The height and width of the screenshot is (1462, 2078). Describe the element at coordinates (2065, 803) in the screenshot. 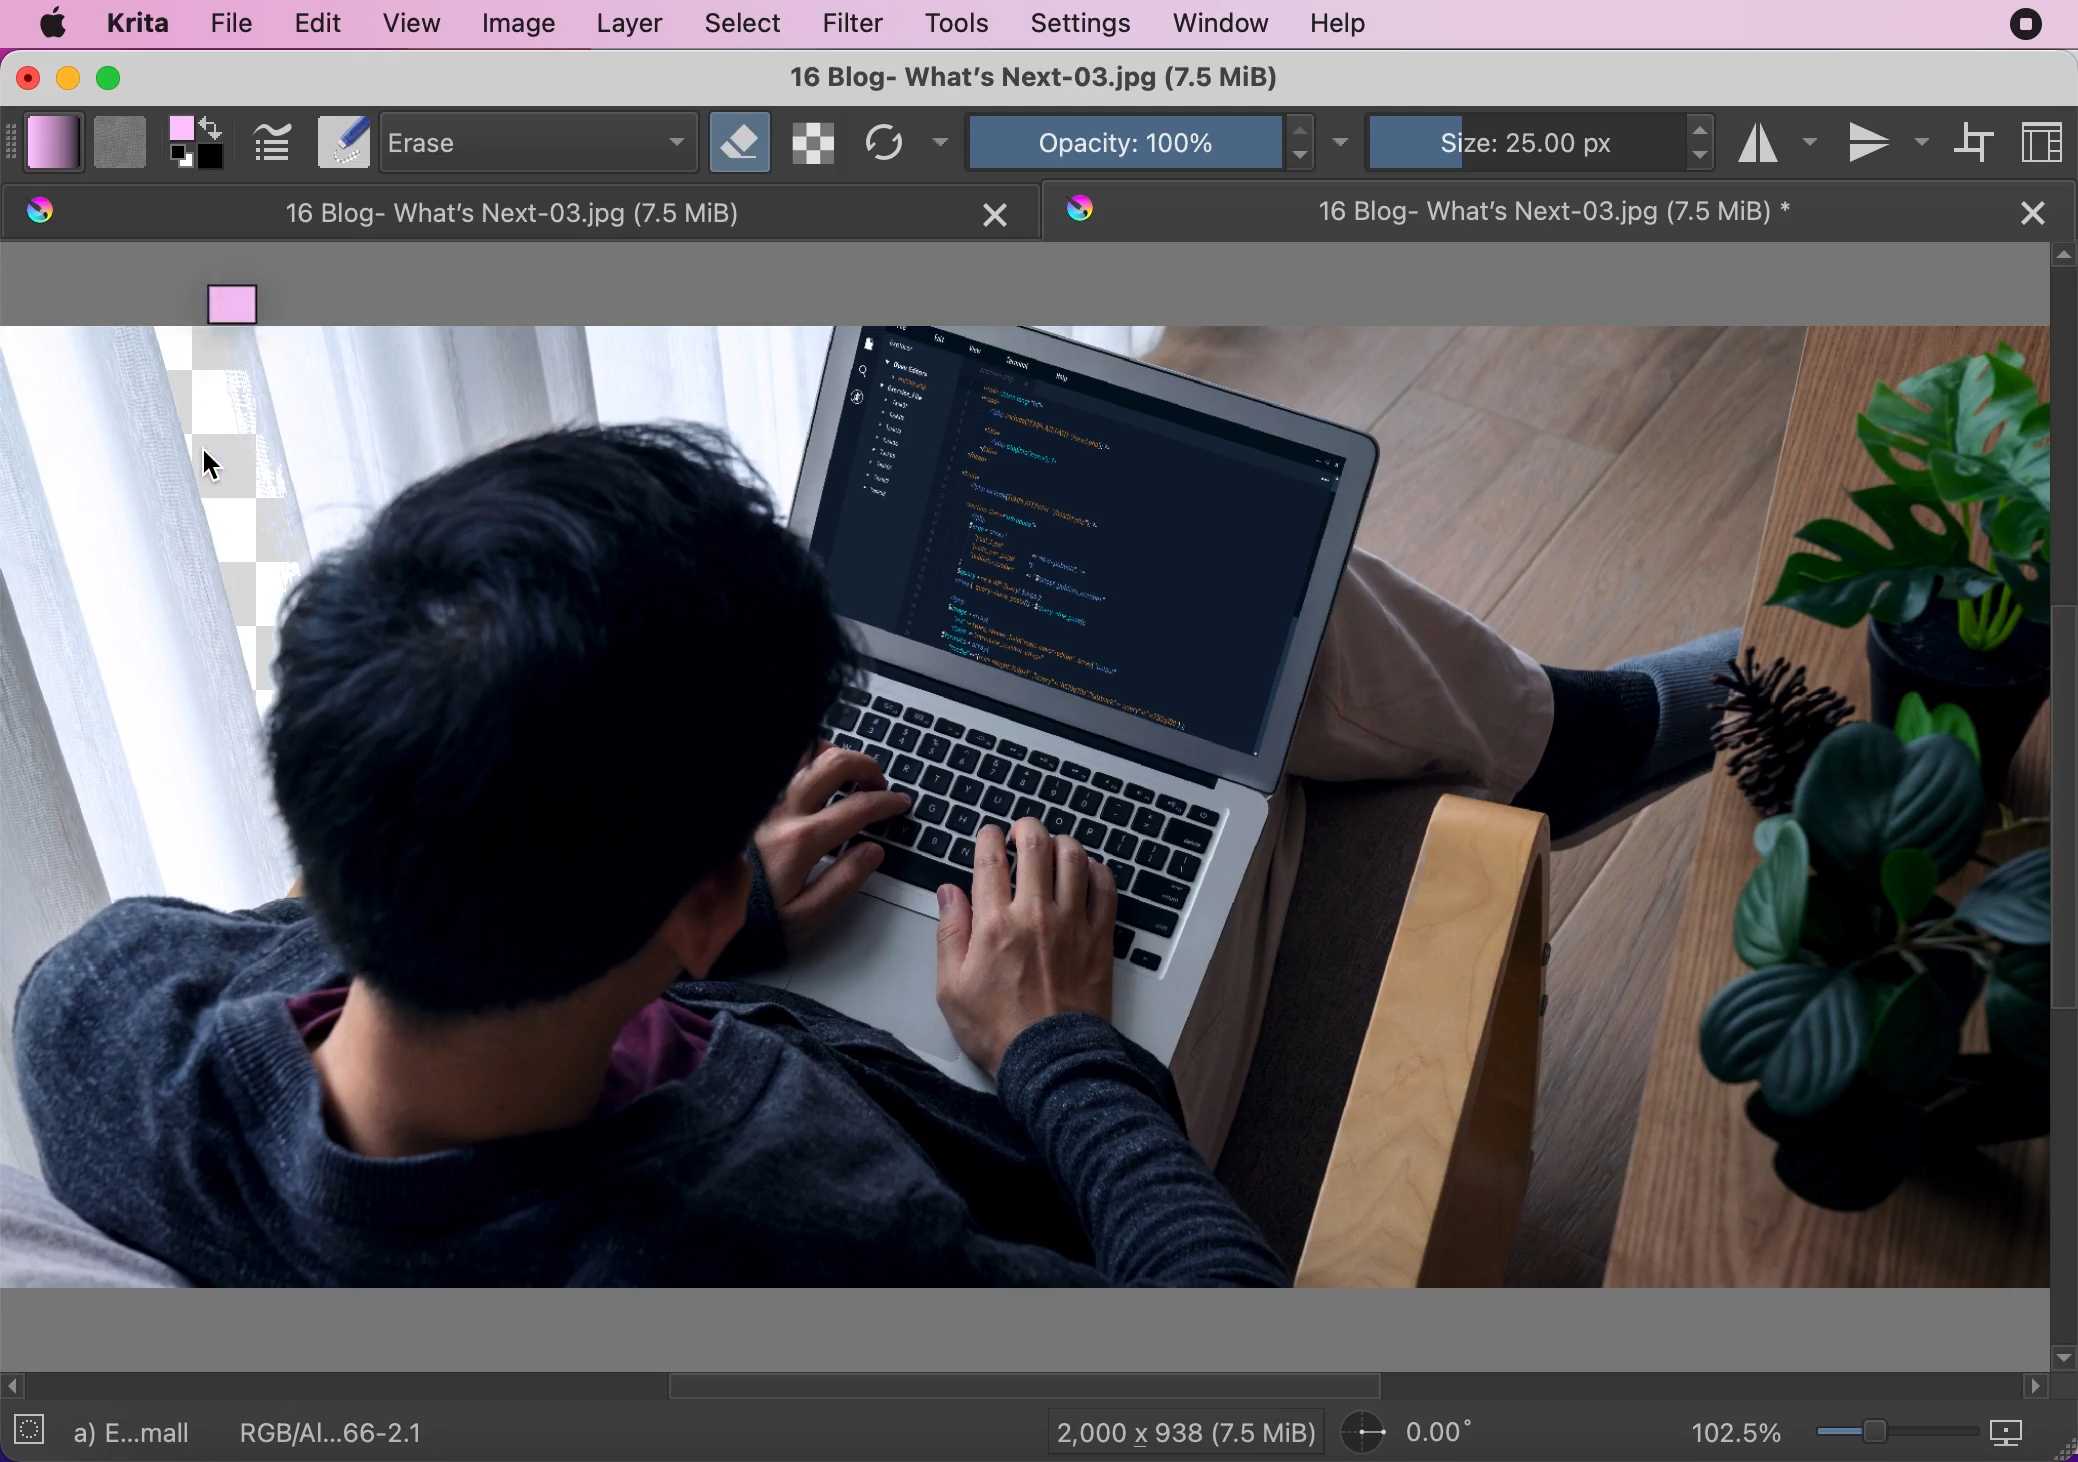

I see `scroll vertical bar` at that location.